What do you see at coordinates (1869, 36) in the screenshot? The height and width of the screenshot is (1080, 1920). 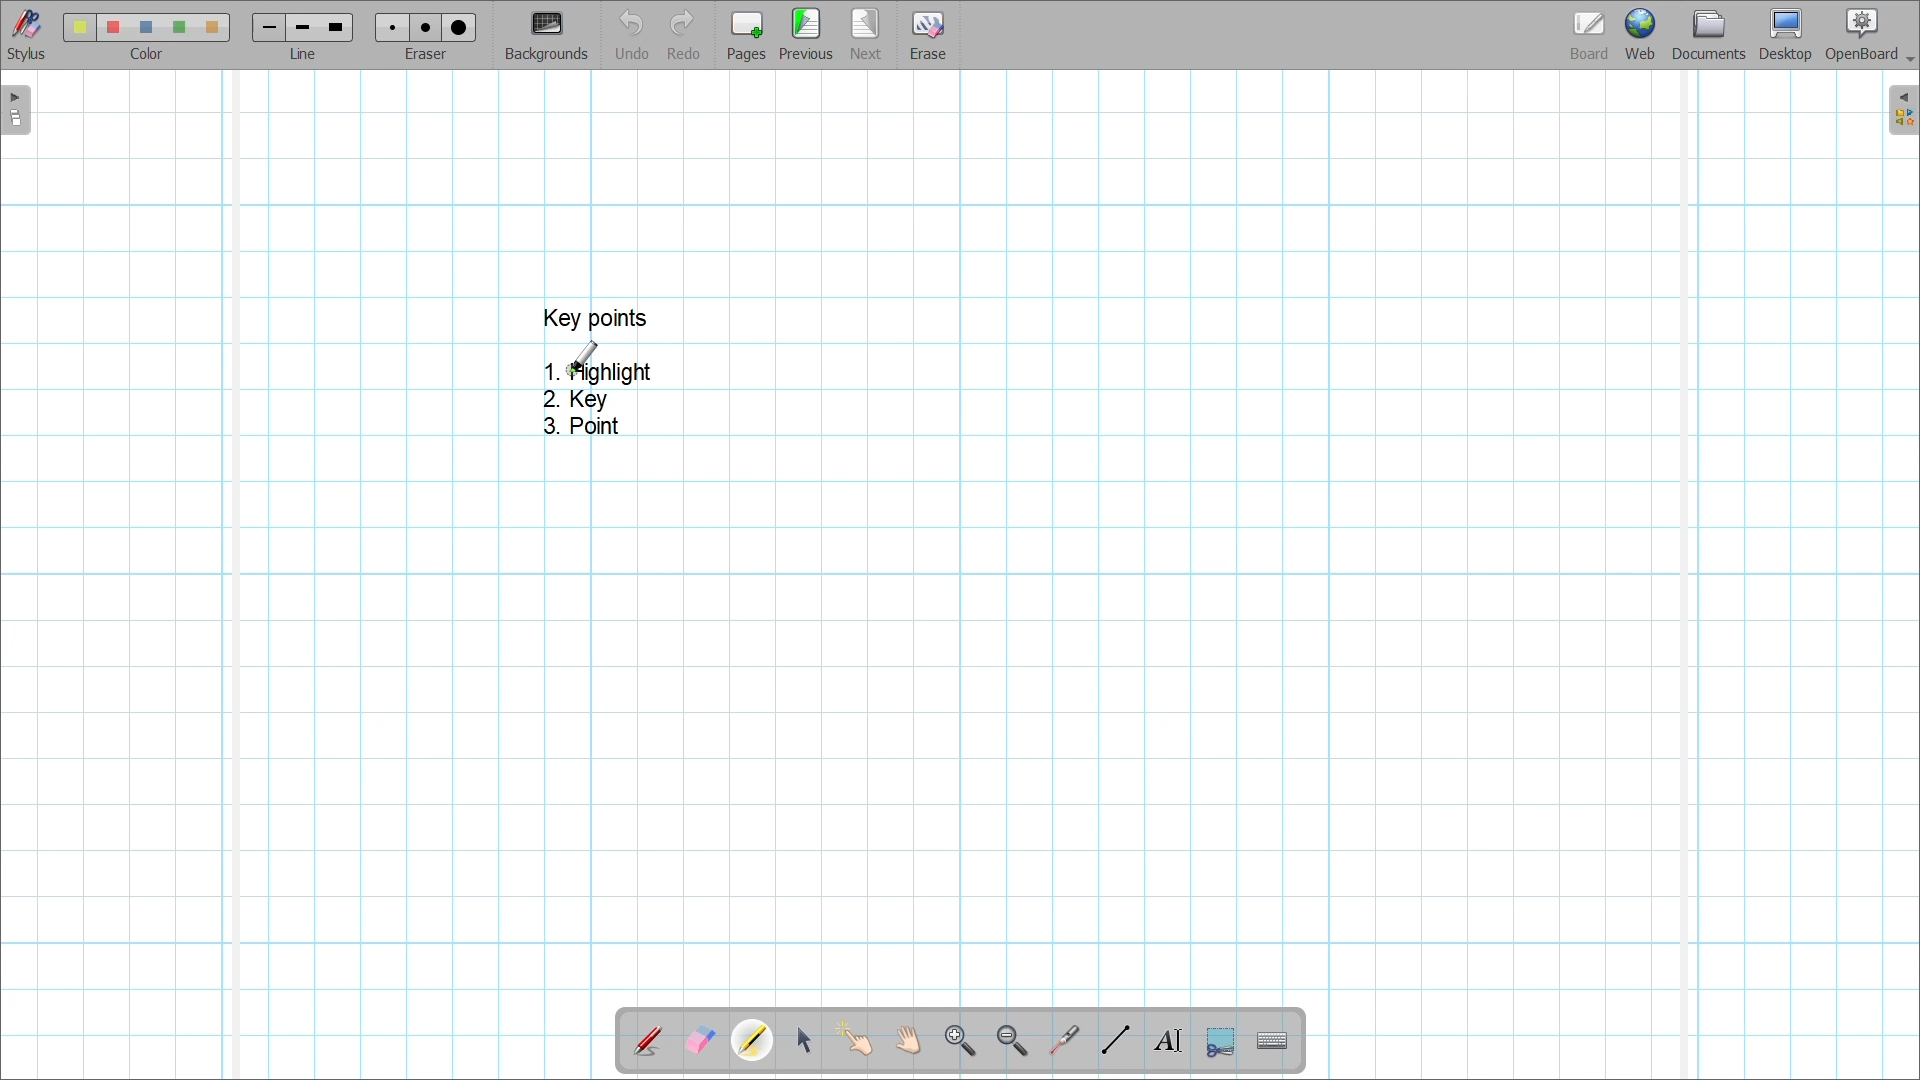 I see `OpenBoard` at bounding box center [1869, 36].